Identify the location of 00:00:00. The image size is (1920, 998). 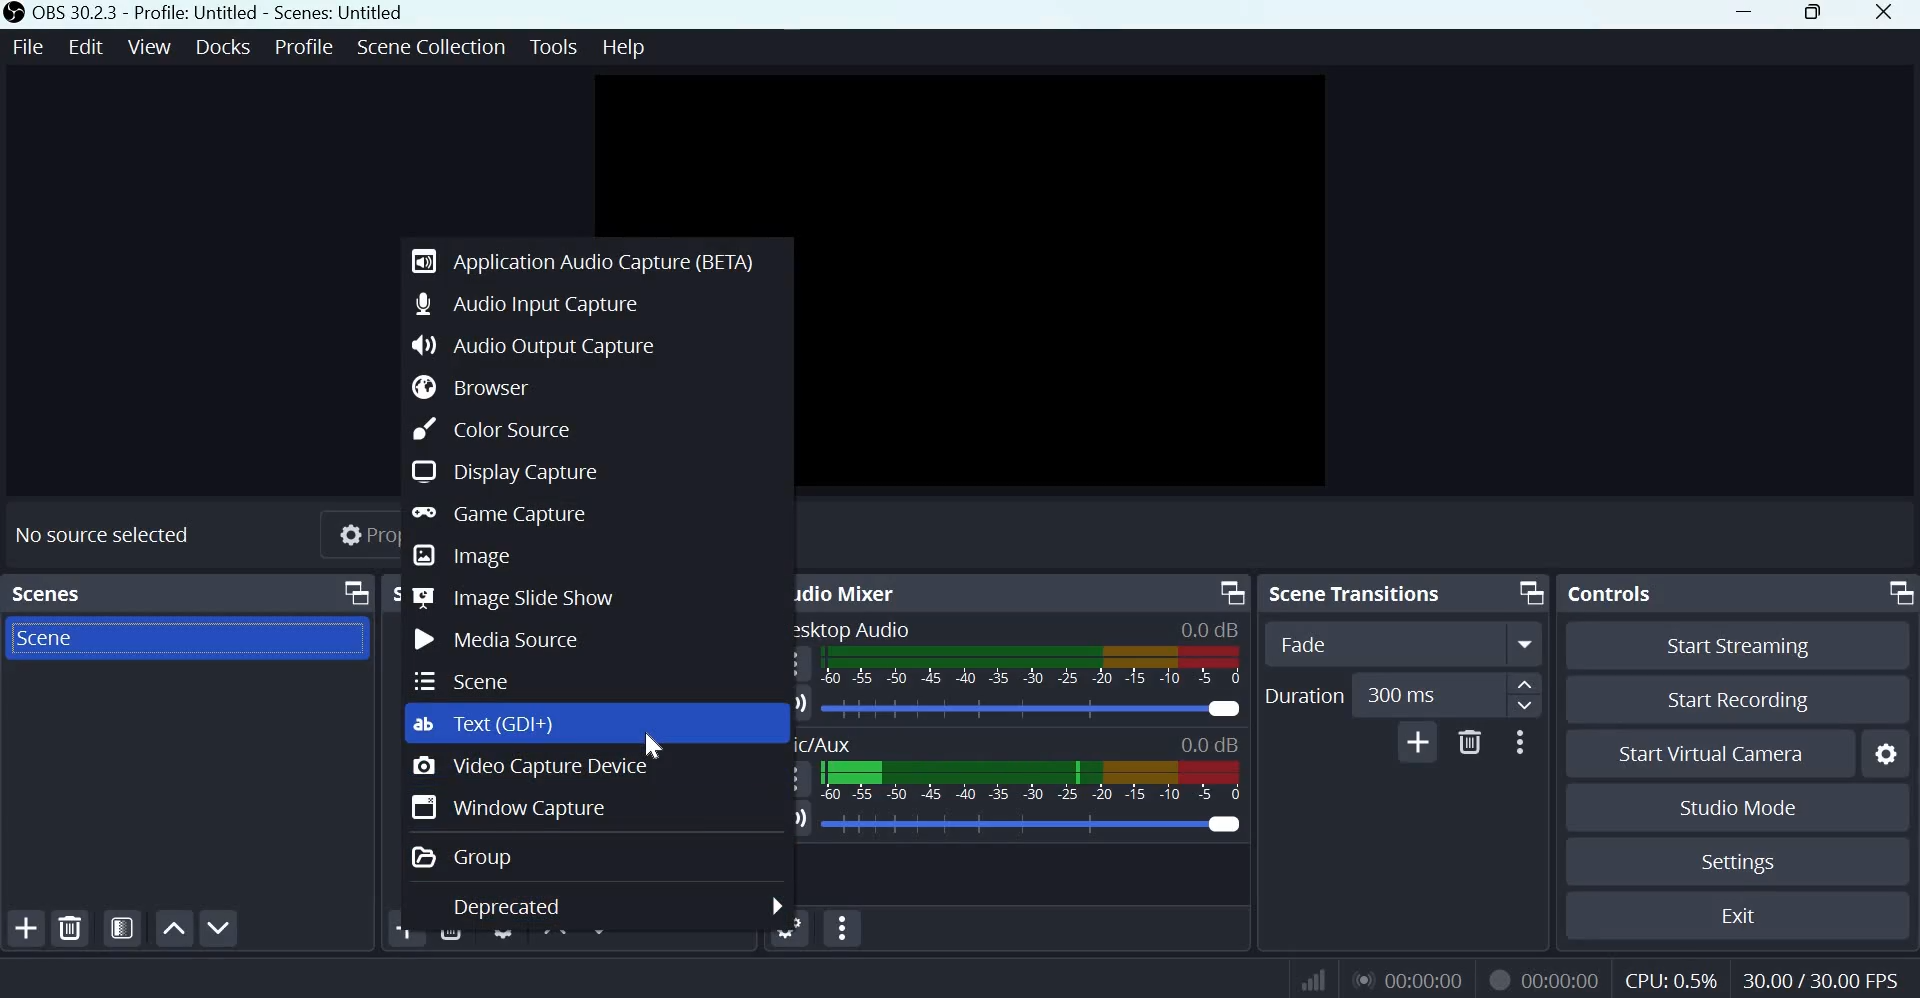
(1405, 979).